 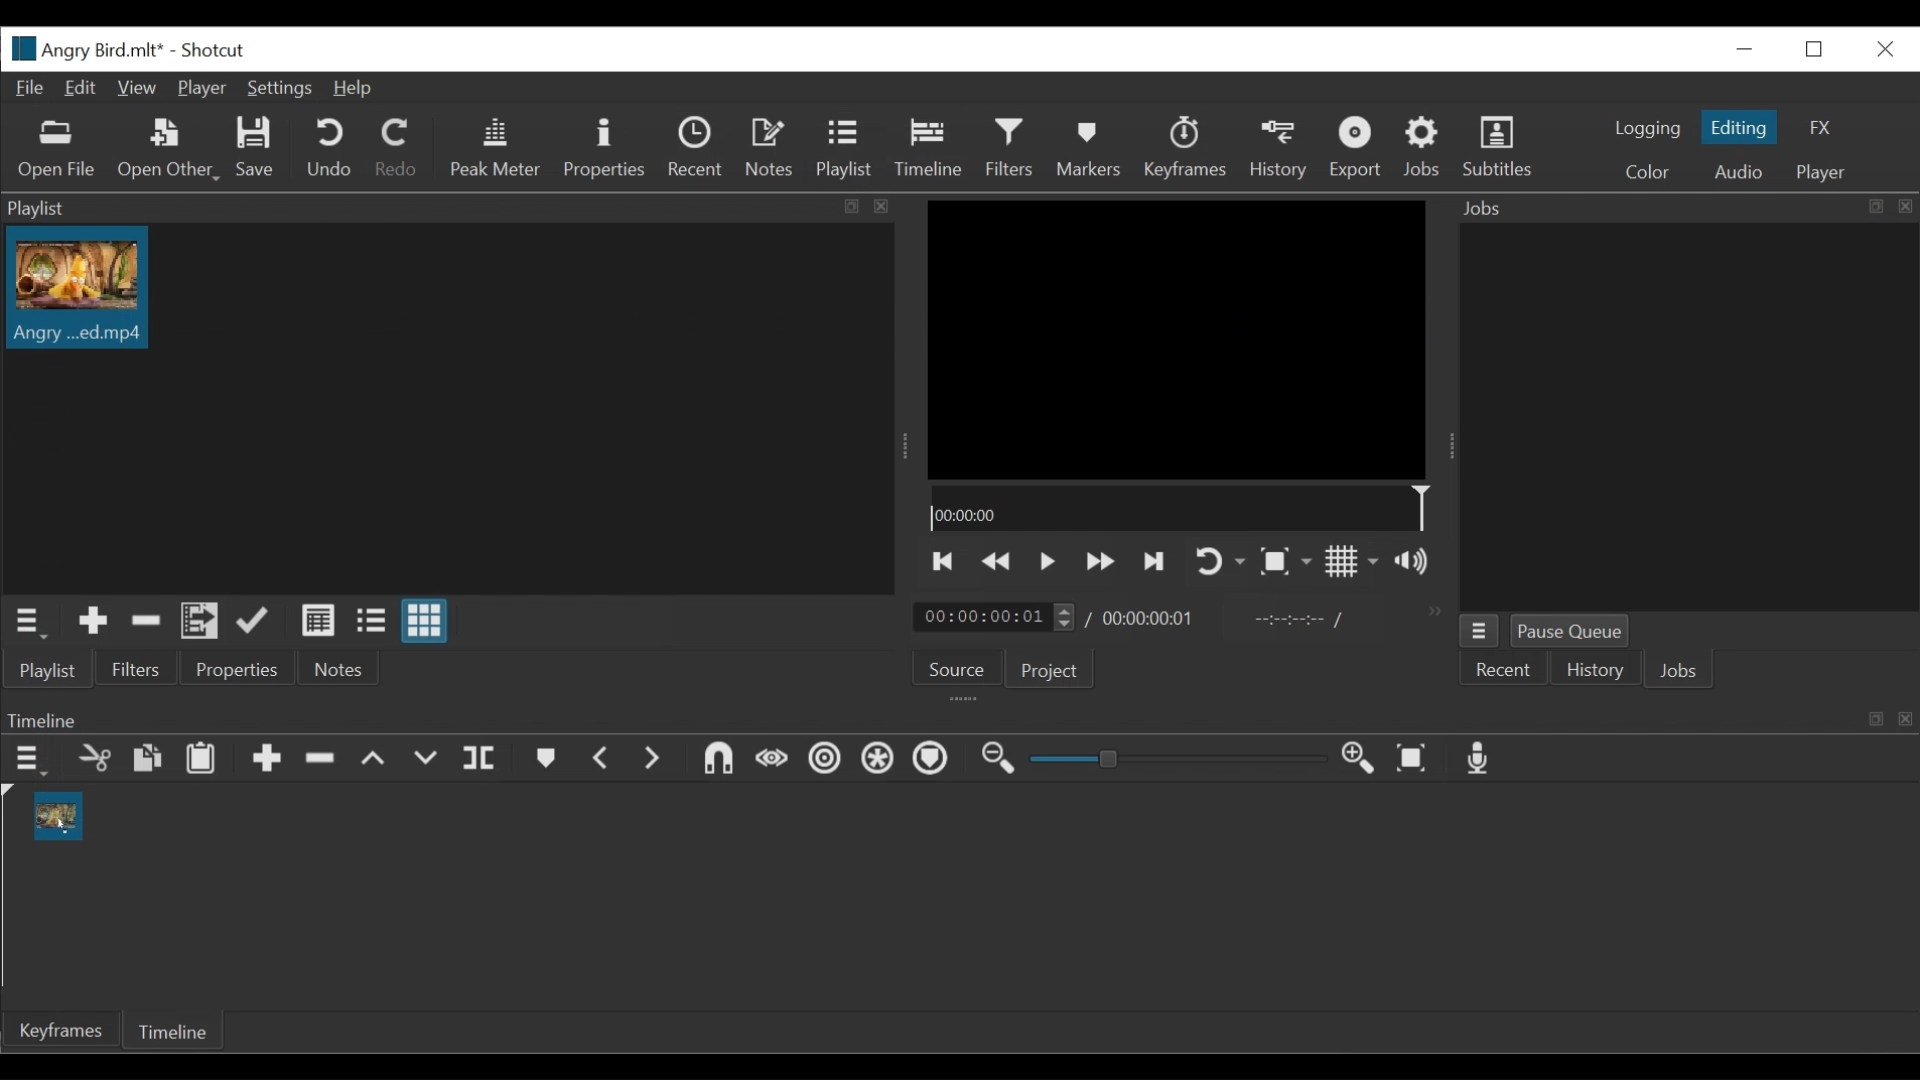 I want to click on Paste, so click(x=201, y=756).